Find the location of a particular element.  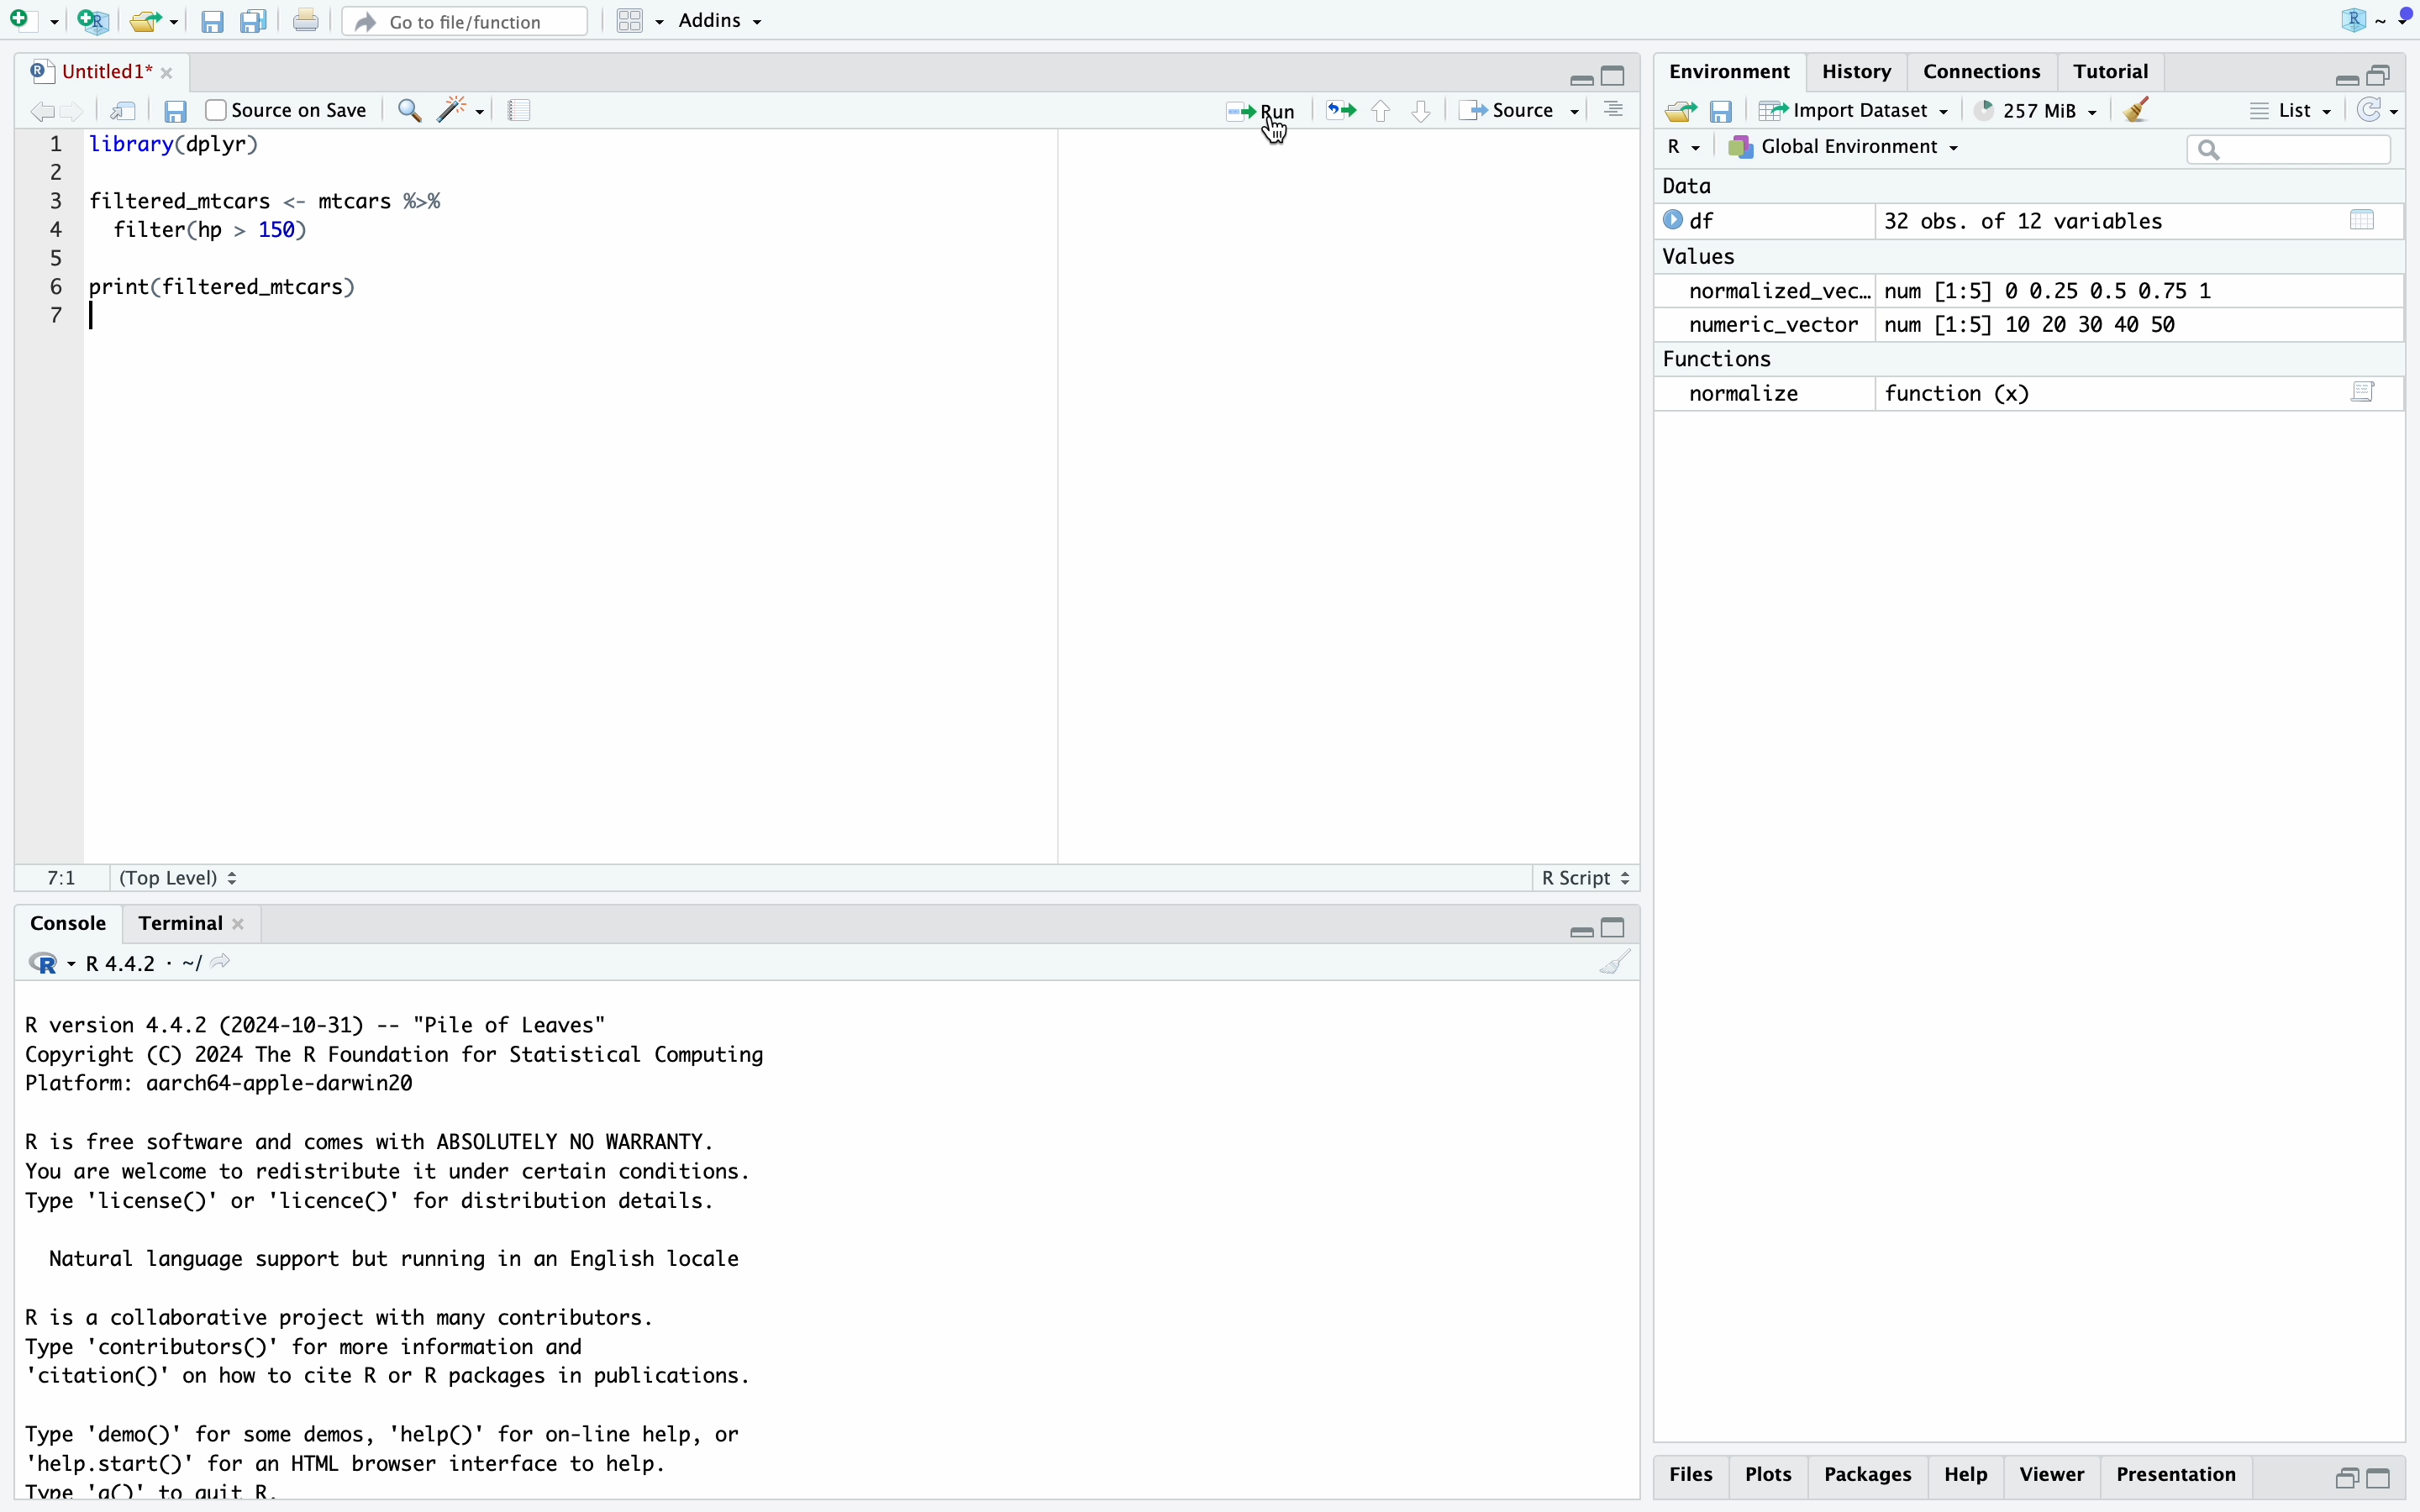

Workspace panes is located at coordinates (632, 22).